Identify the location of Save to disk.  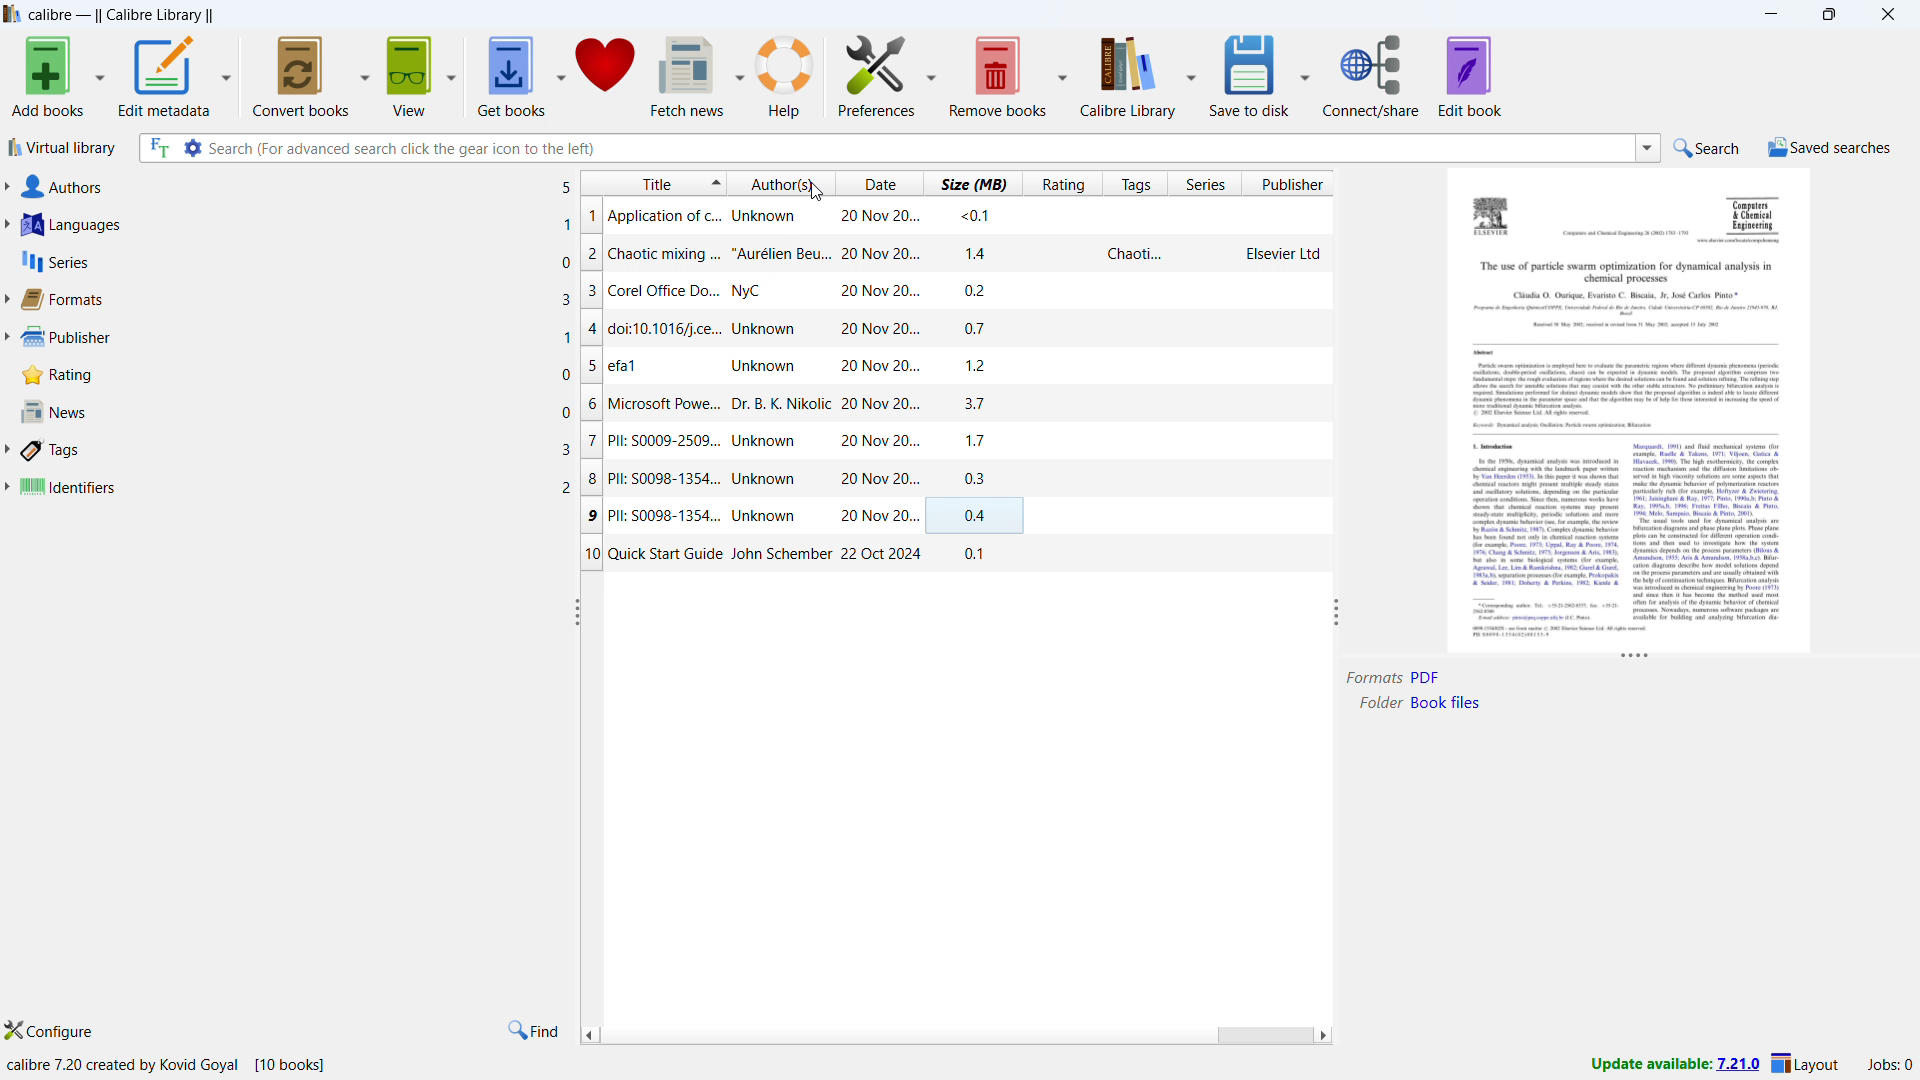
(1250, 75).